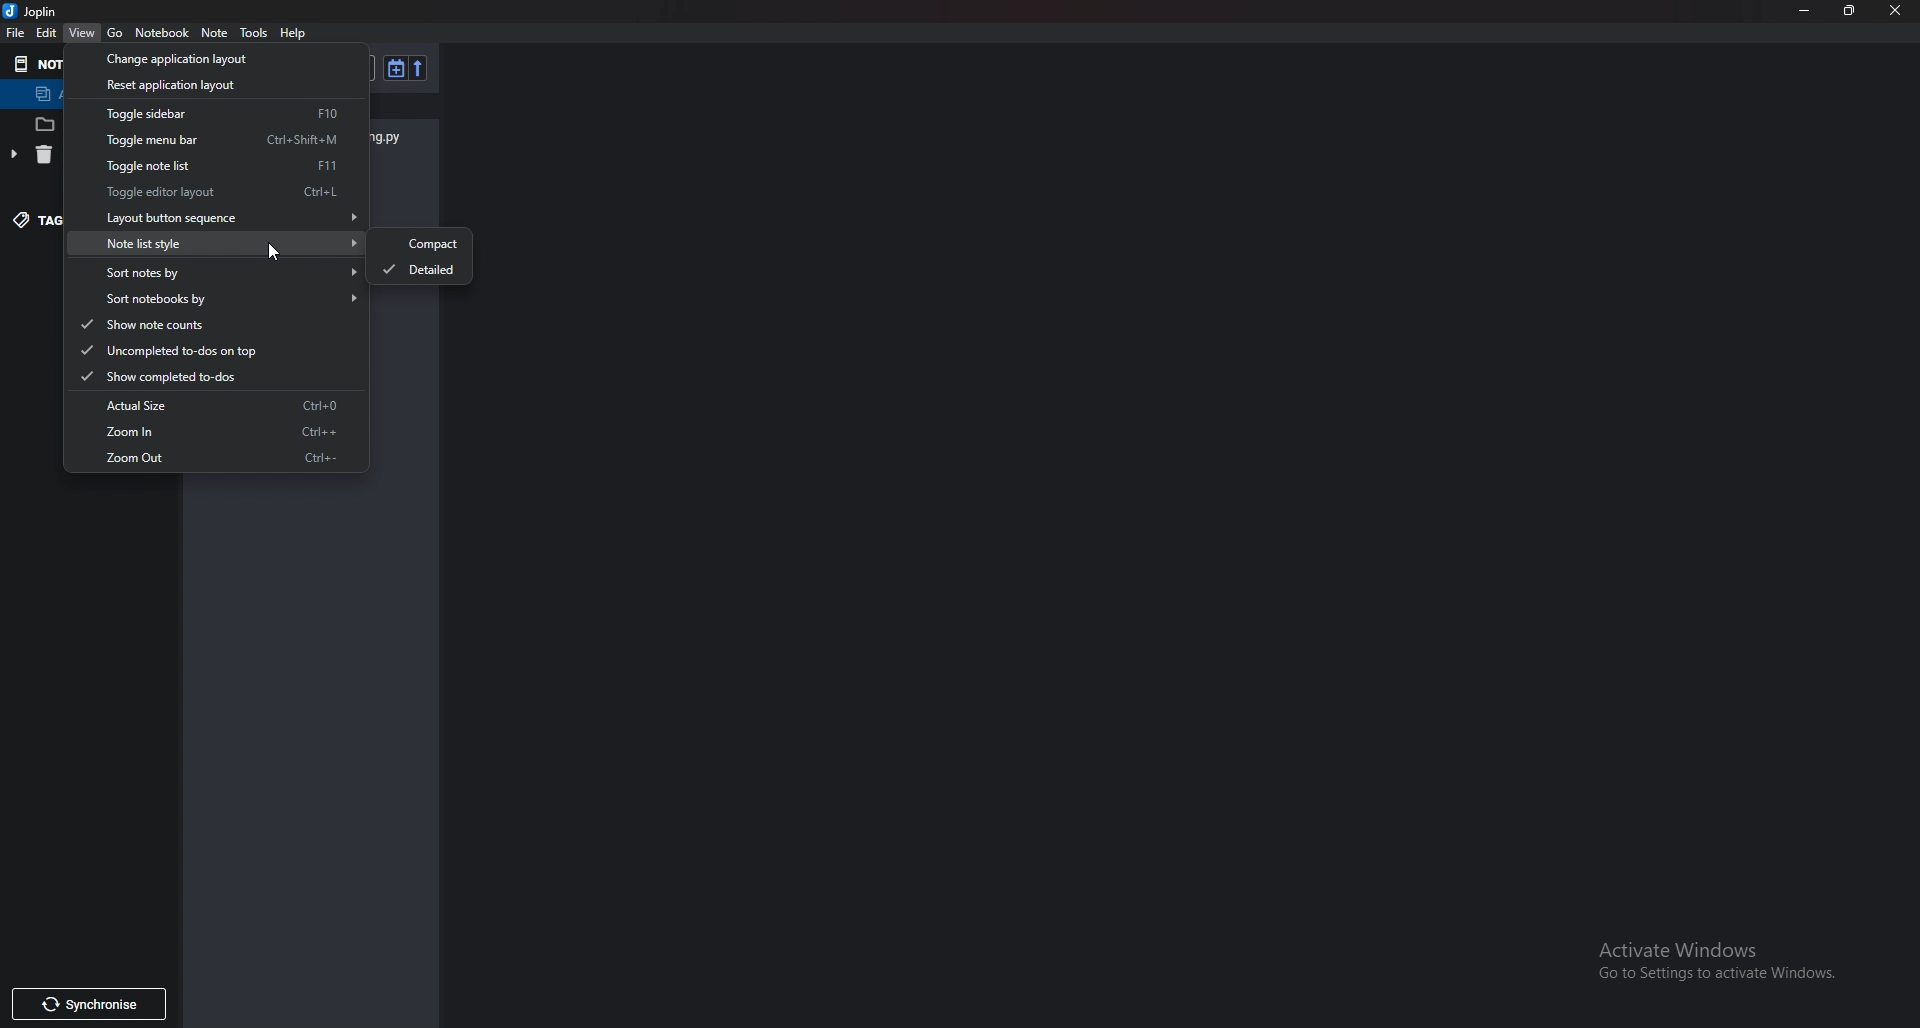 The image size is (1920, 1028). I want to click on go, so click(115, 33).